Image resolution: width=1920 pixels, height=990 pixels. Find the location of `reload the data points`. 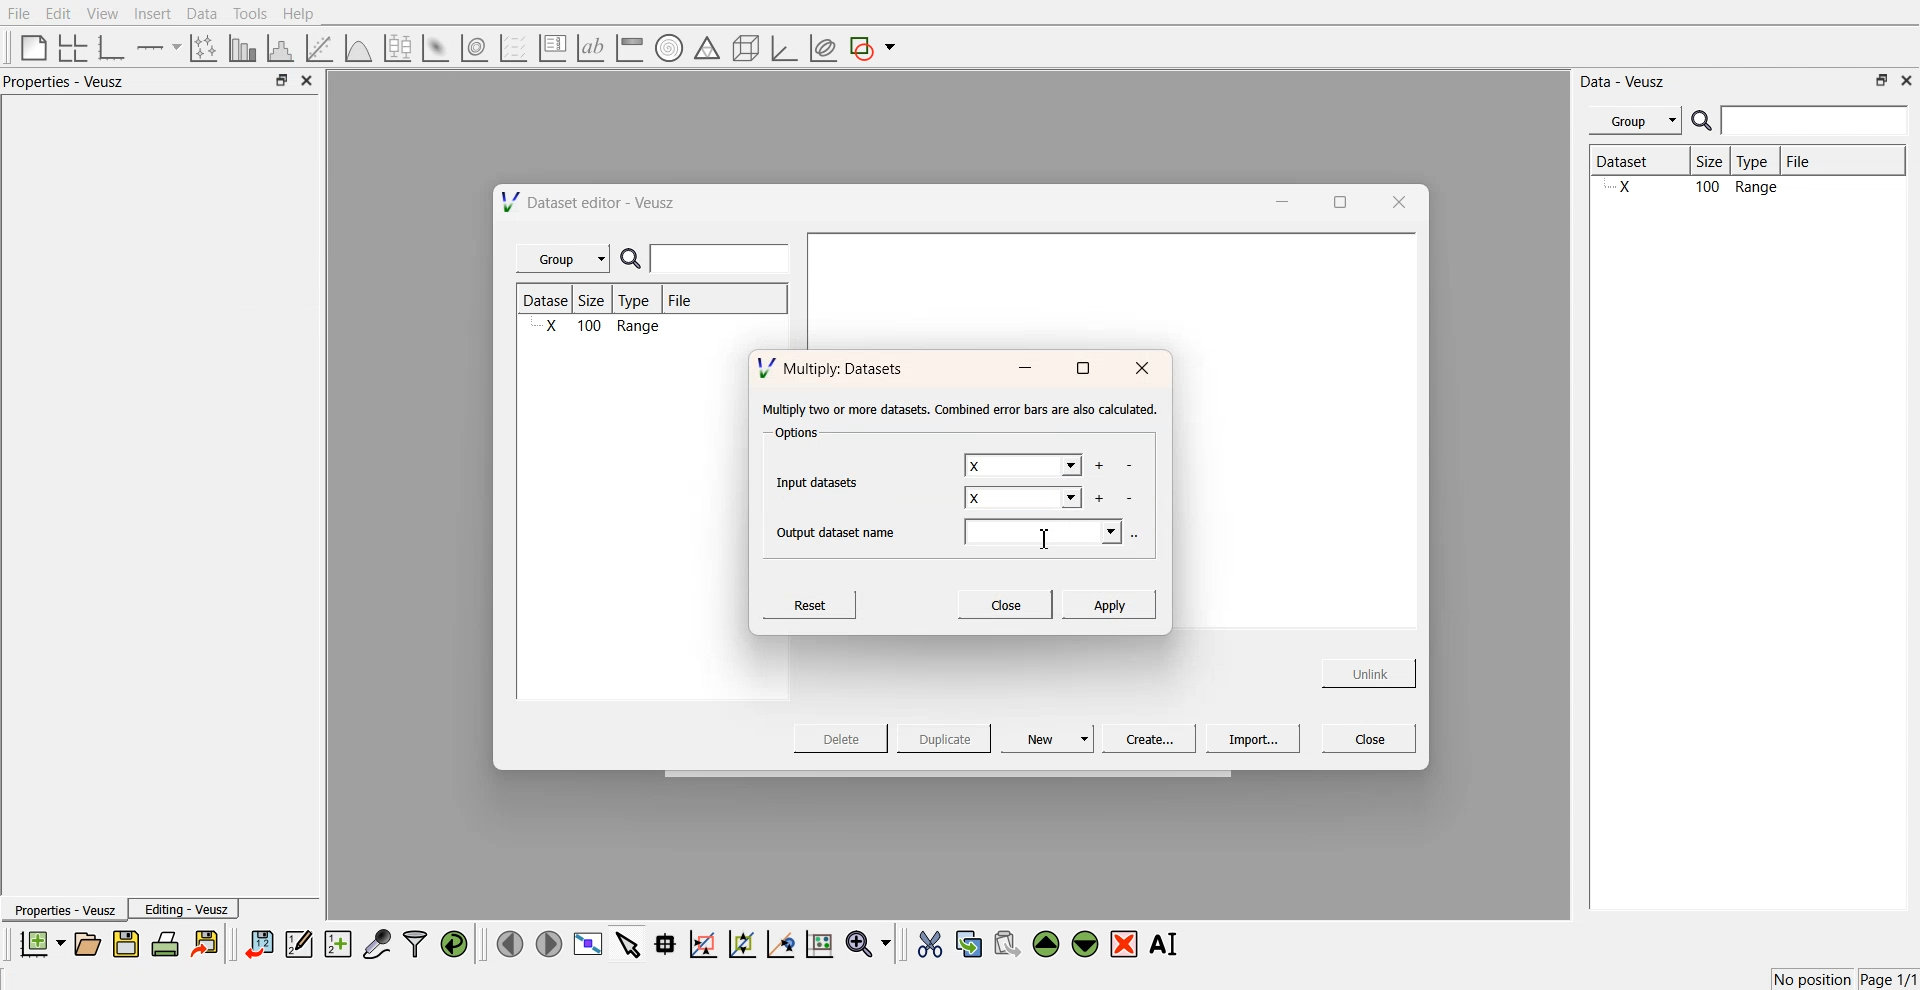

reload the data points is located at coordinates (455, 945).